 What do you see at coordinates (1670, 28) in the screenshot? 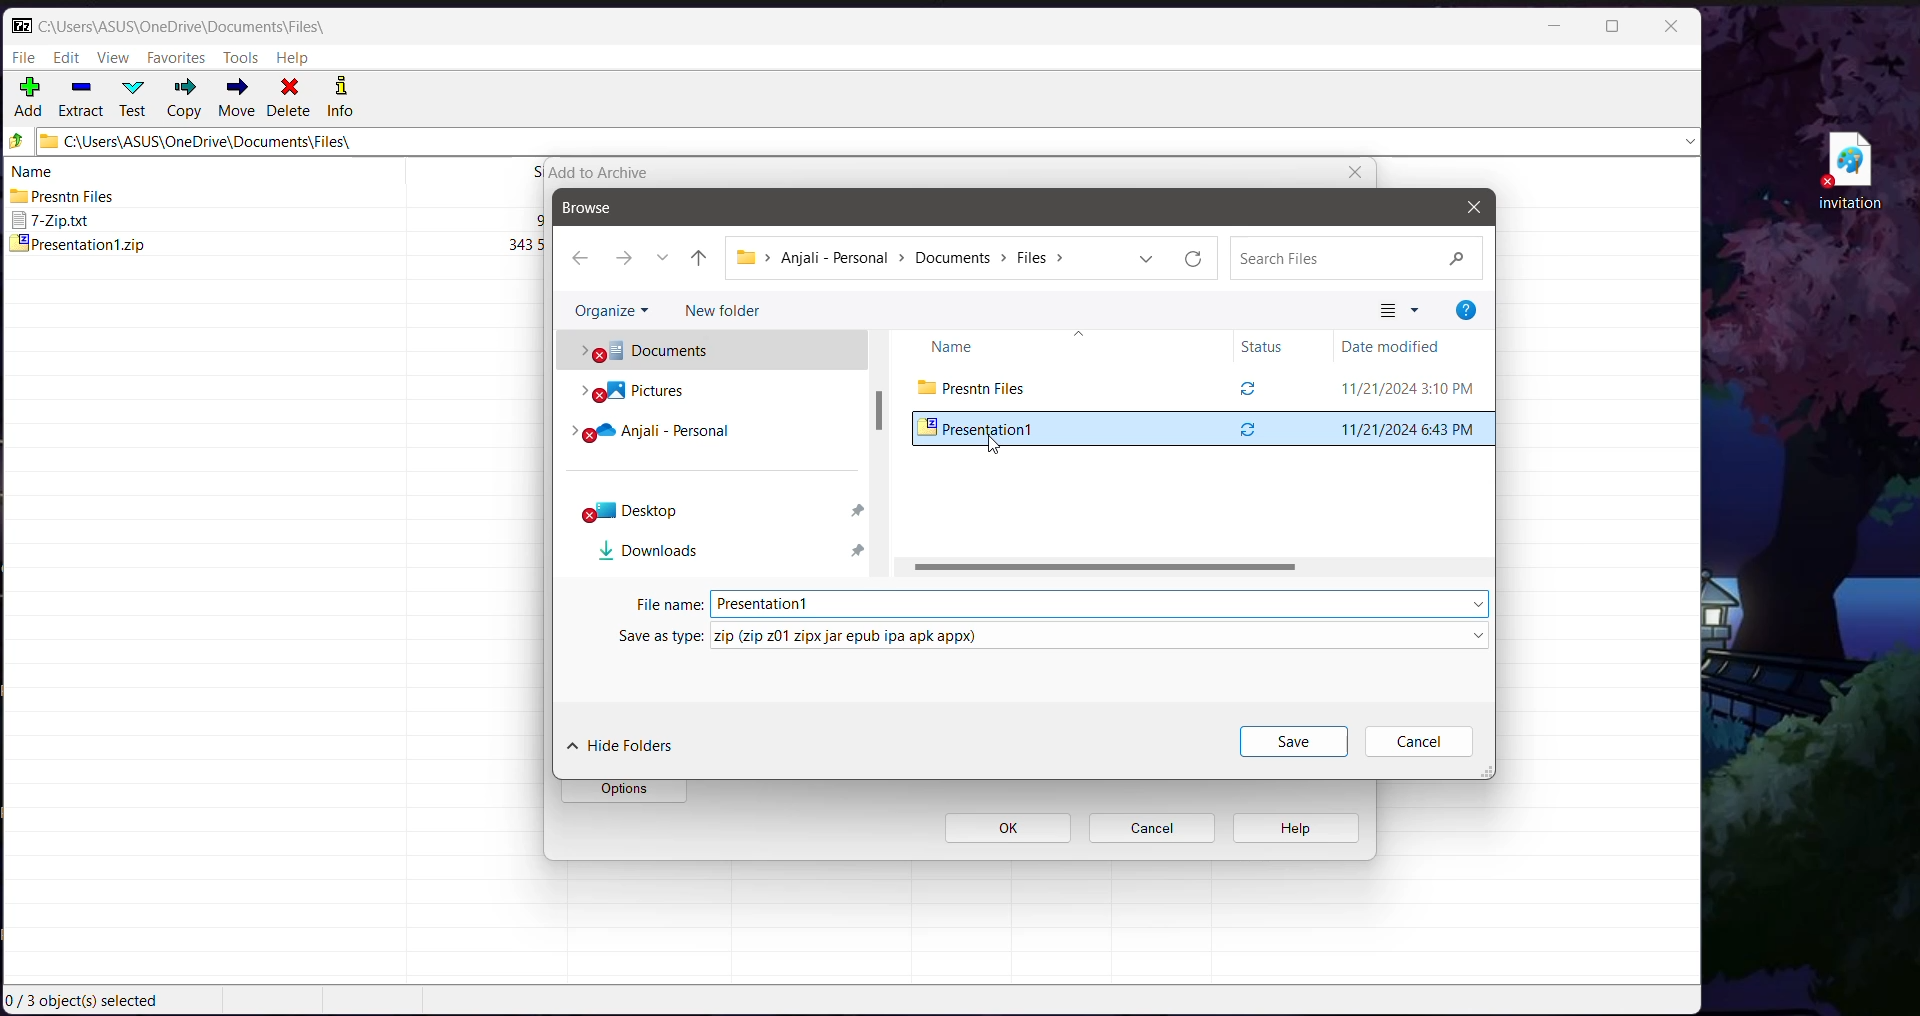
I see `Close` at bounding box center [1670, 28].